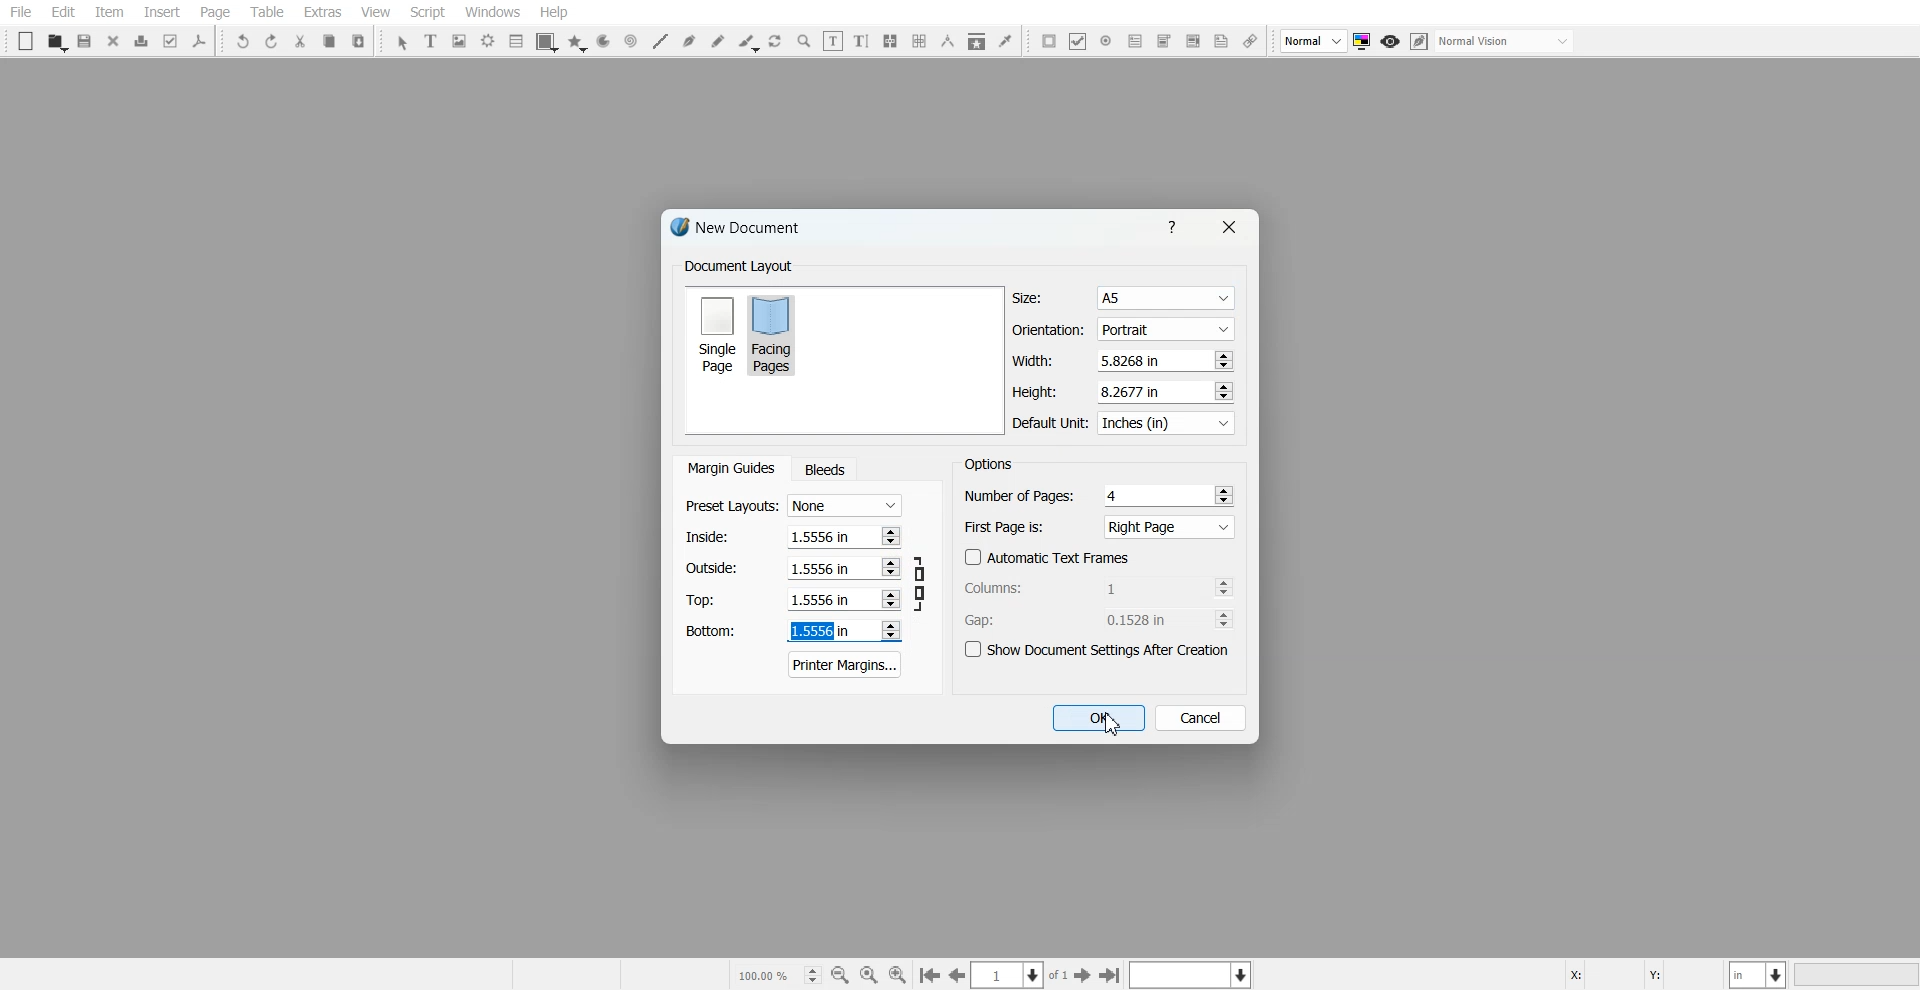  I want to click on PDF List Box, so click(1192, 42).